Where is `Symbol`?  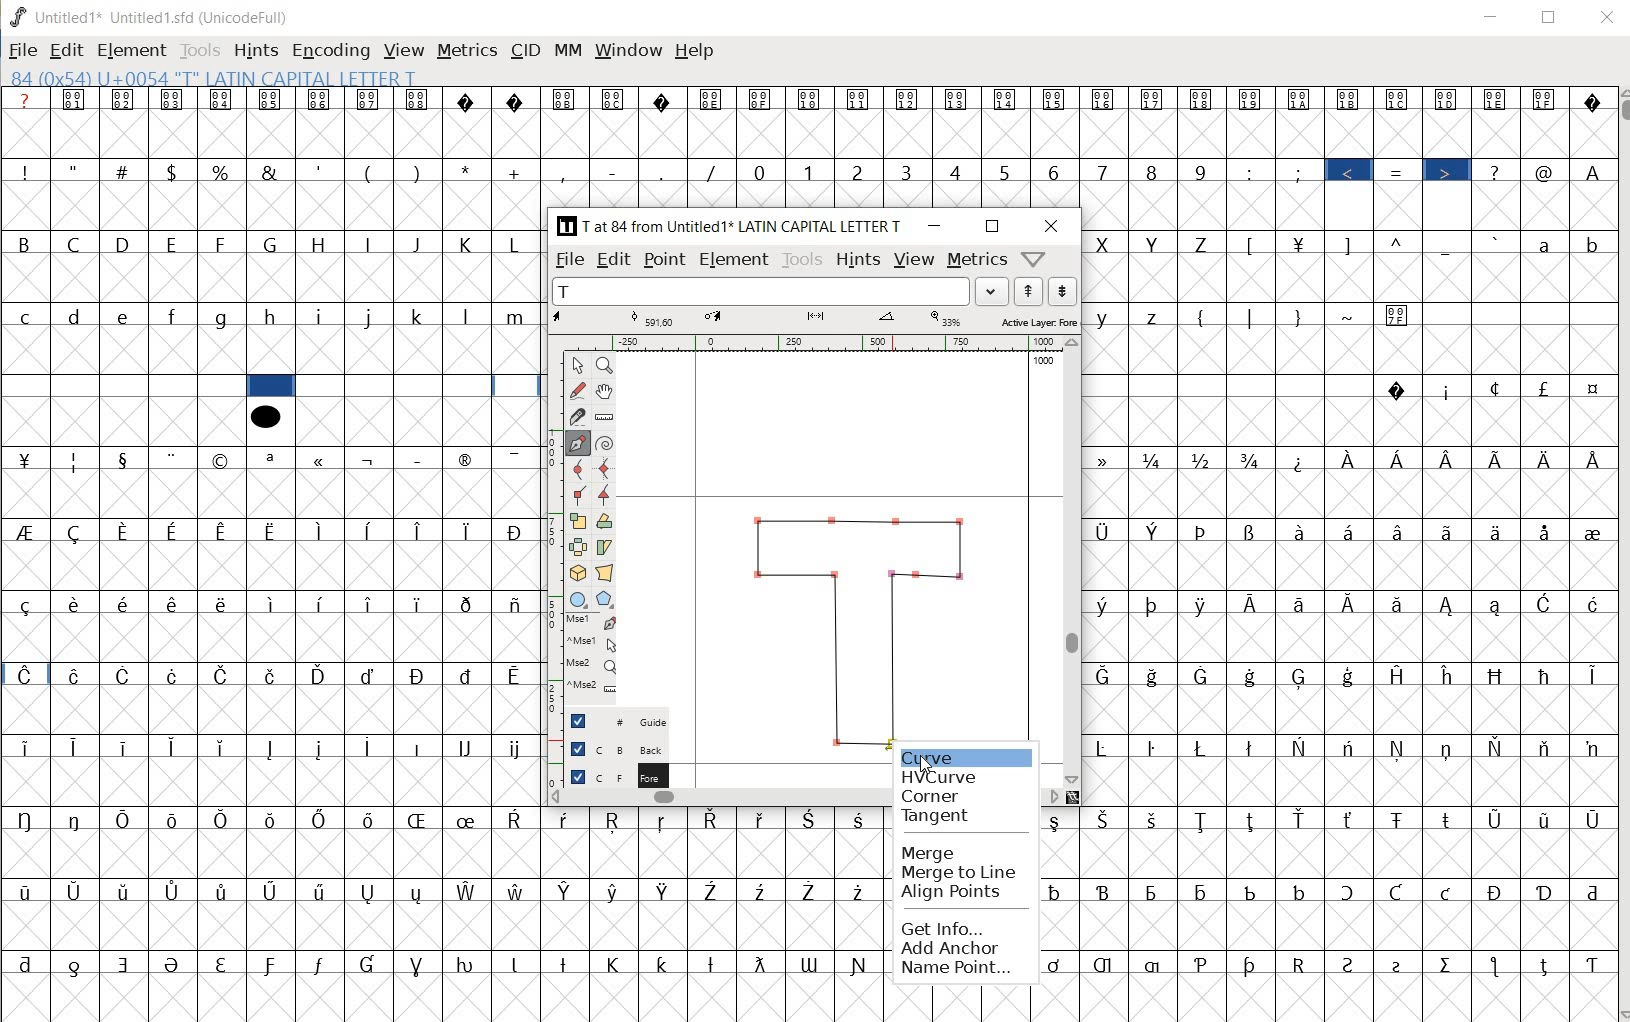 Symbol is located at coordinates (862, 891).